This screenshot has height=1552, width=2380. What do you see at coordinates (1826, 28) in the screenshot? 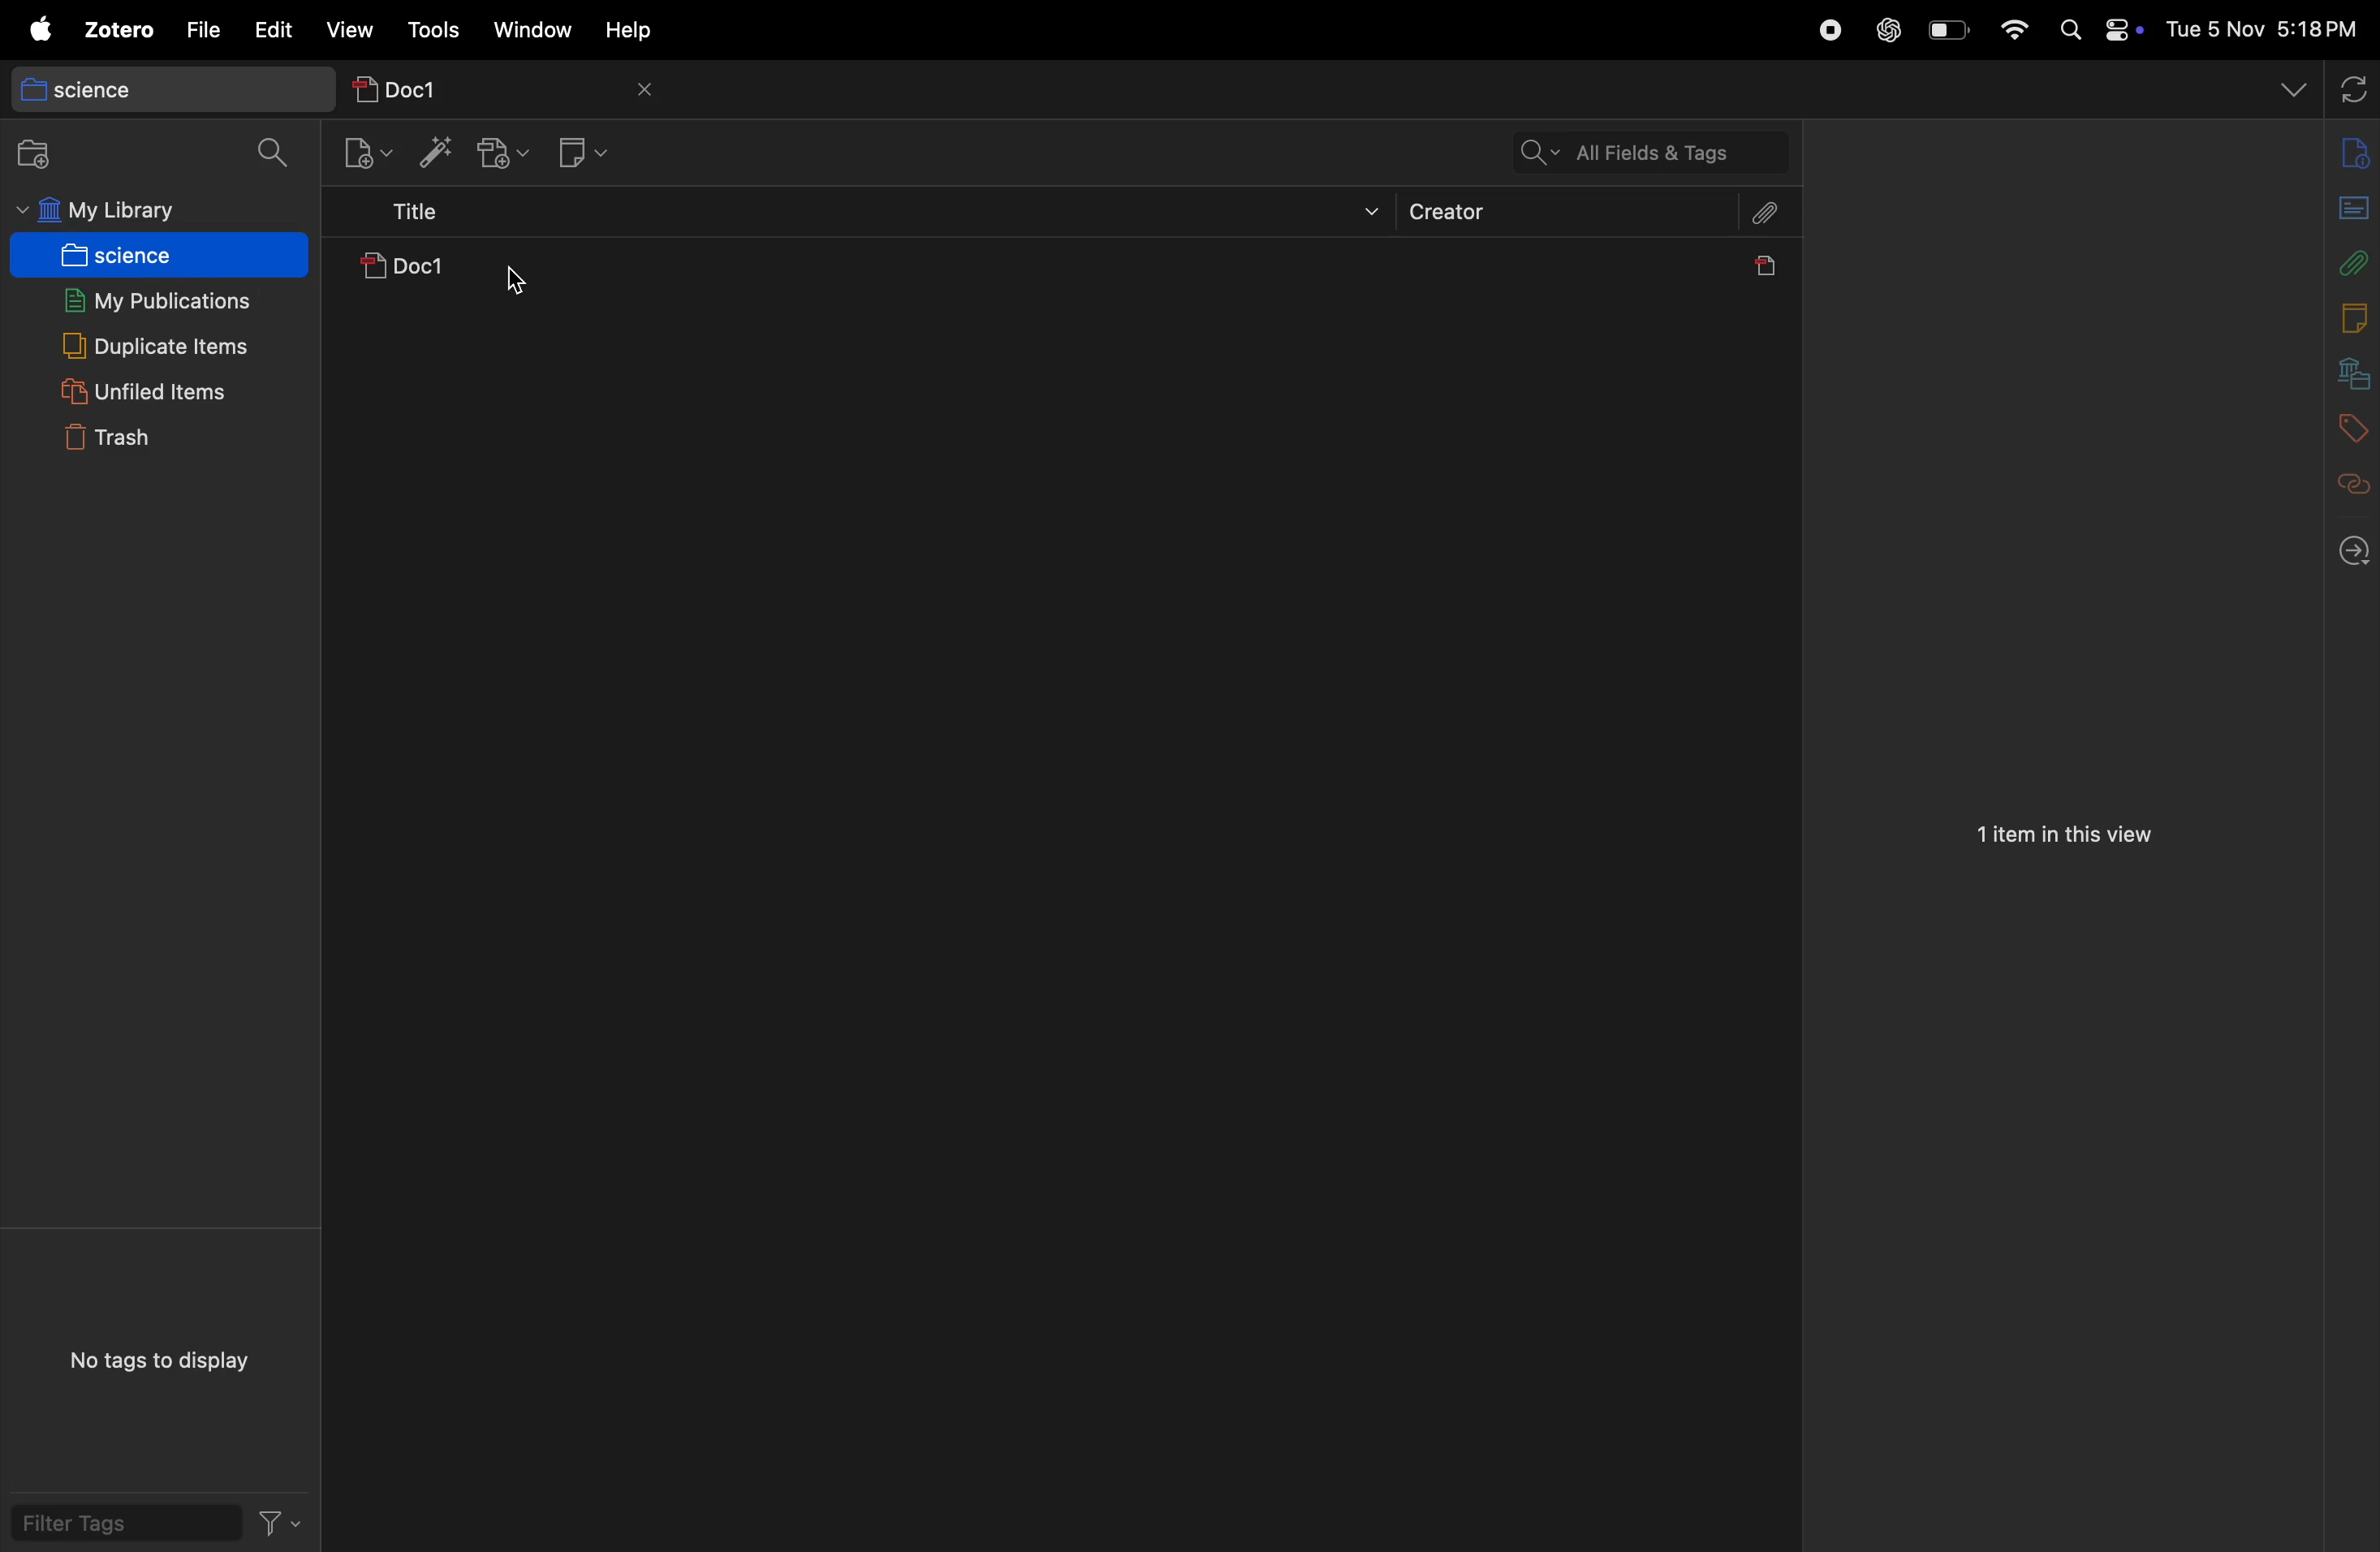
I see `record` at bounding box center [1826, 28].